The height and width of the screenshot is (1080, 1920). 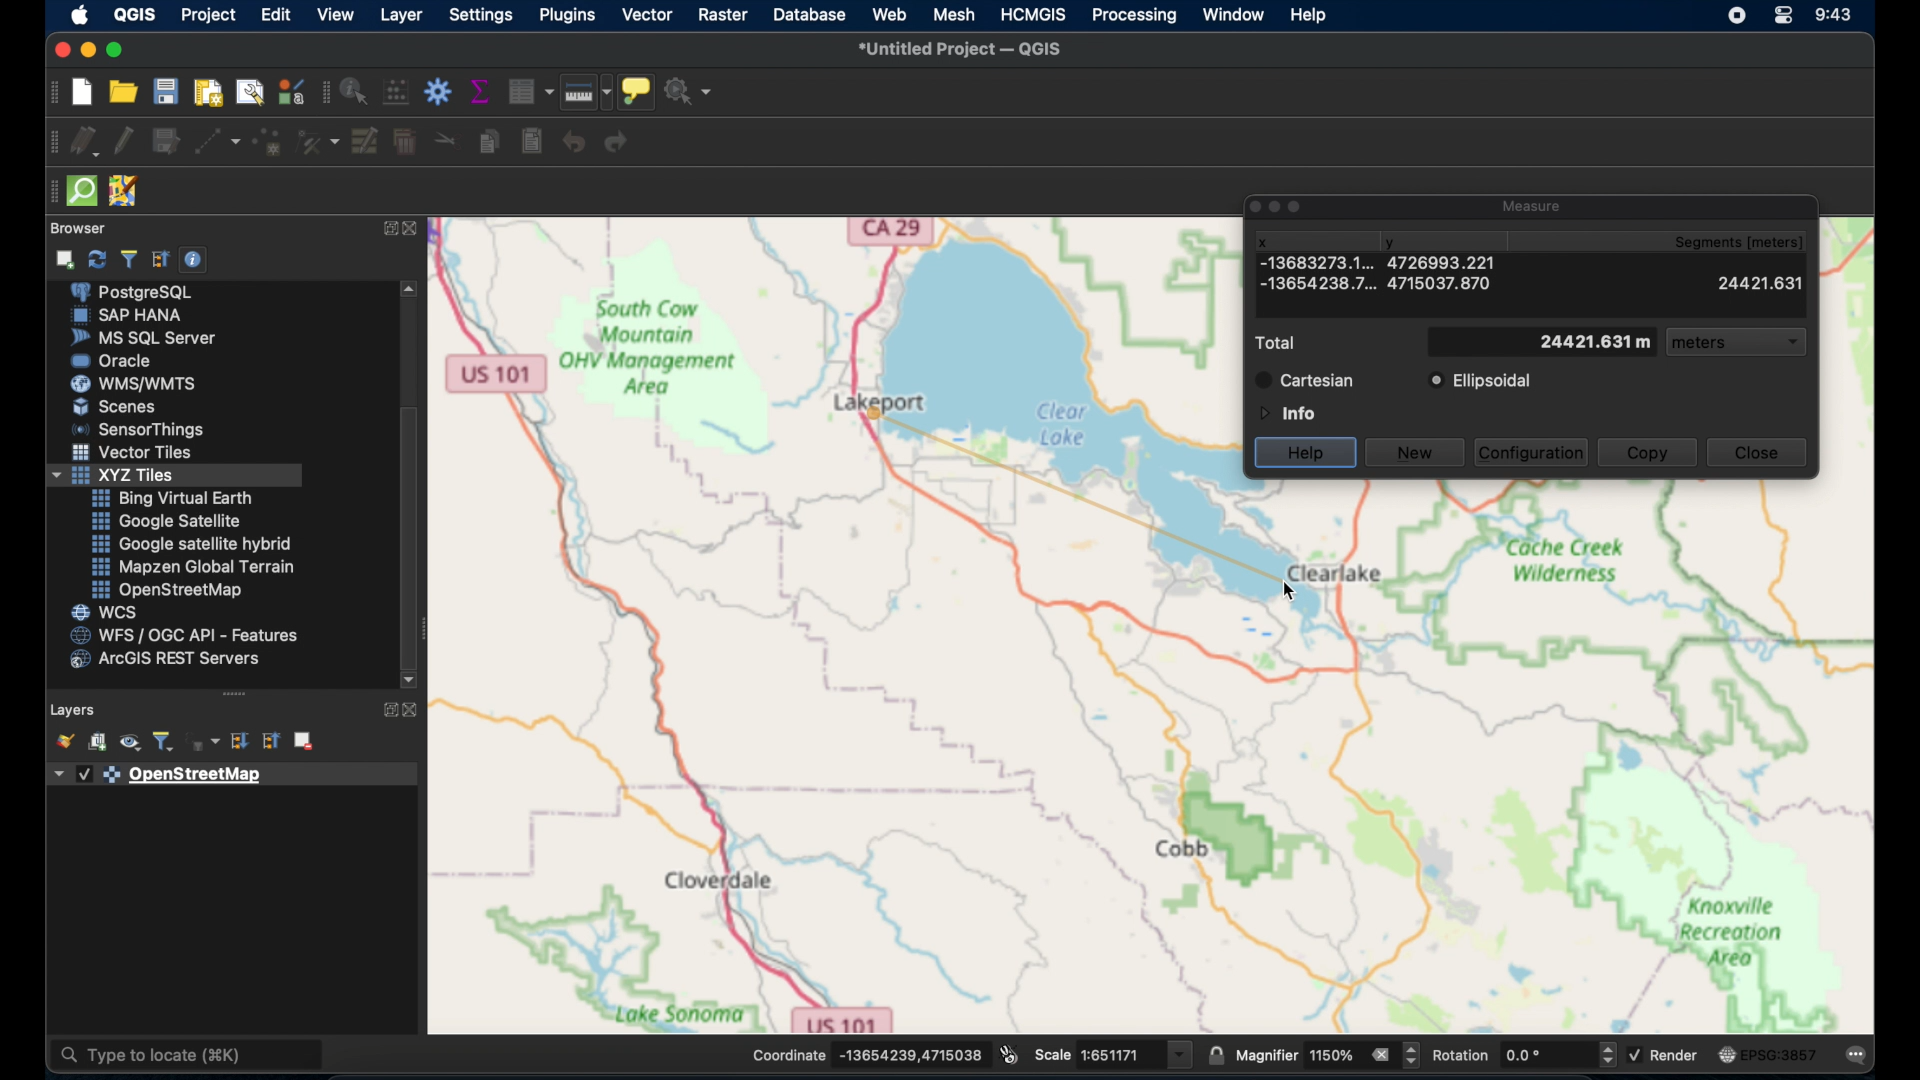 What do you see at coordinates (386, 230) in the screenshot?
I see `expand` at bounding box center [386, 230].